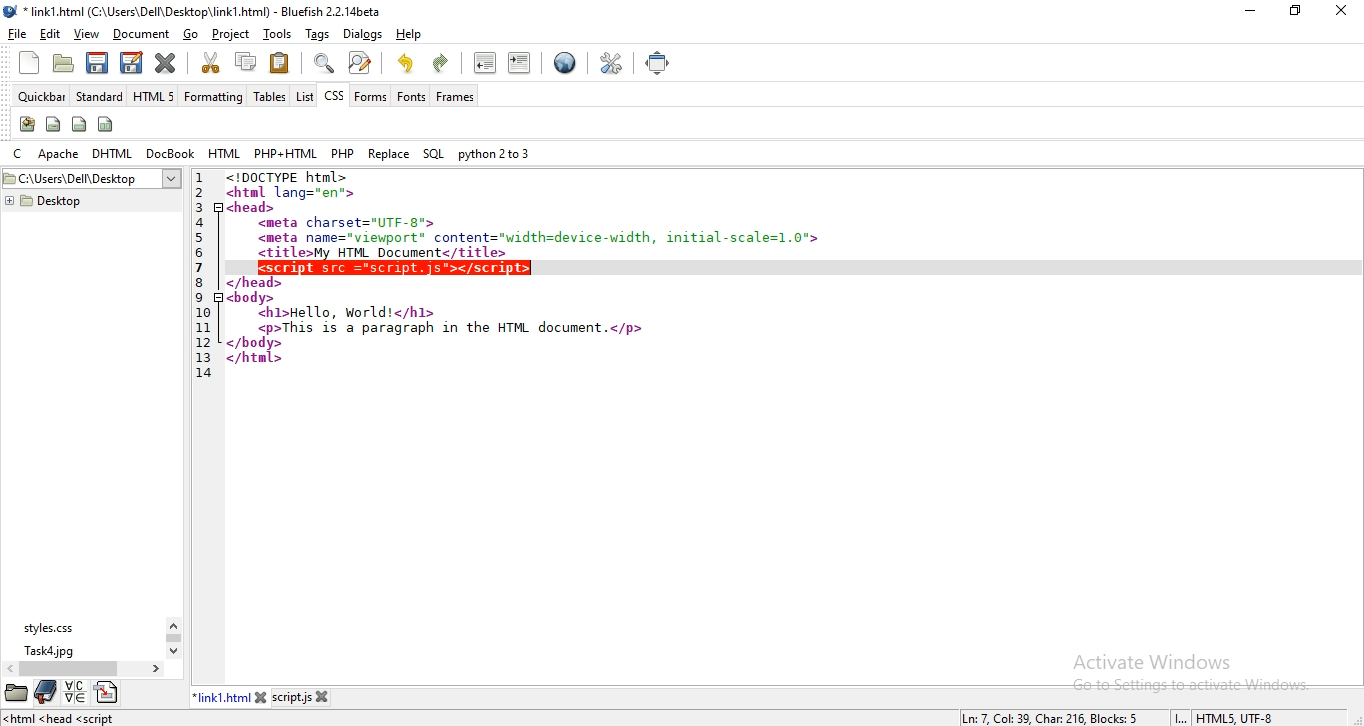  Describe the element at coordinates (564, 64) in the screenshot. I see `preview in browser` at that location.